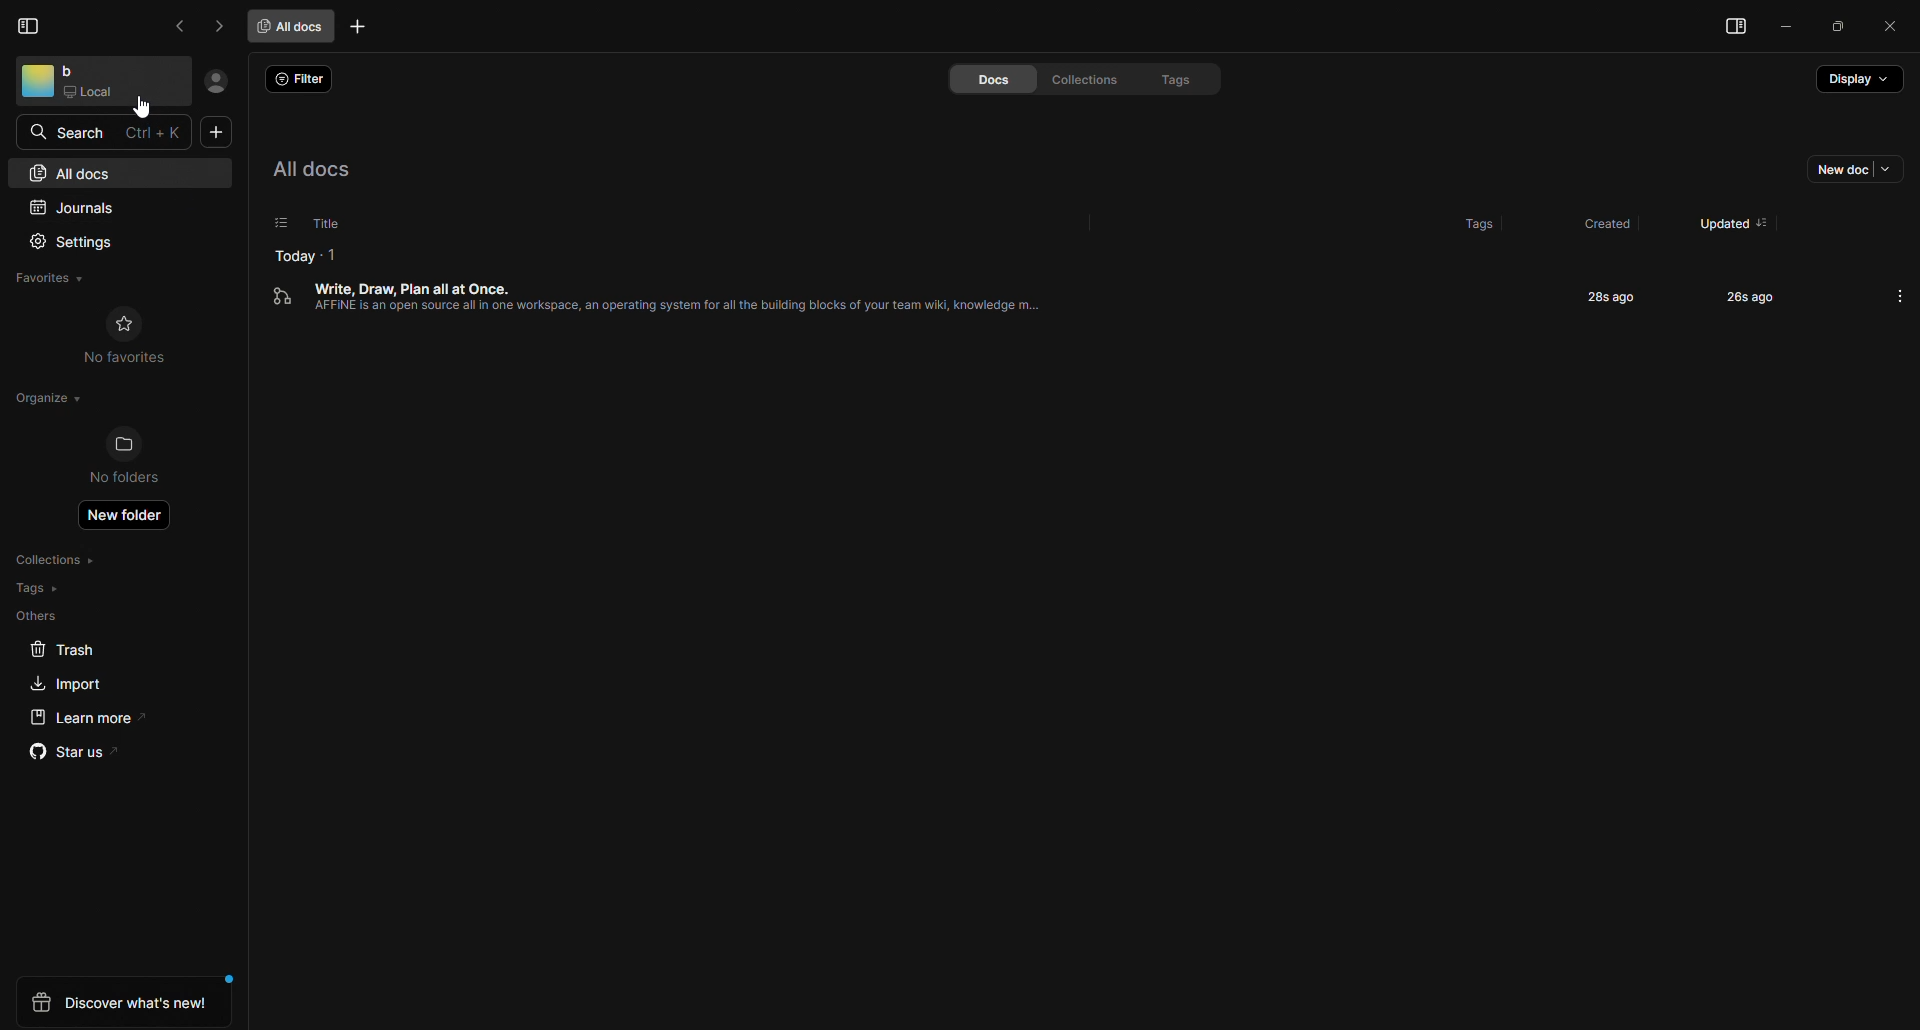  I want to click on go forward, so click(218, 26).